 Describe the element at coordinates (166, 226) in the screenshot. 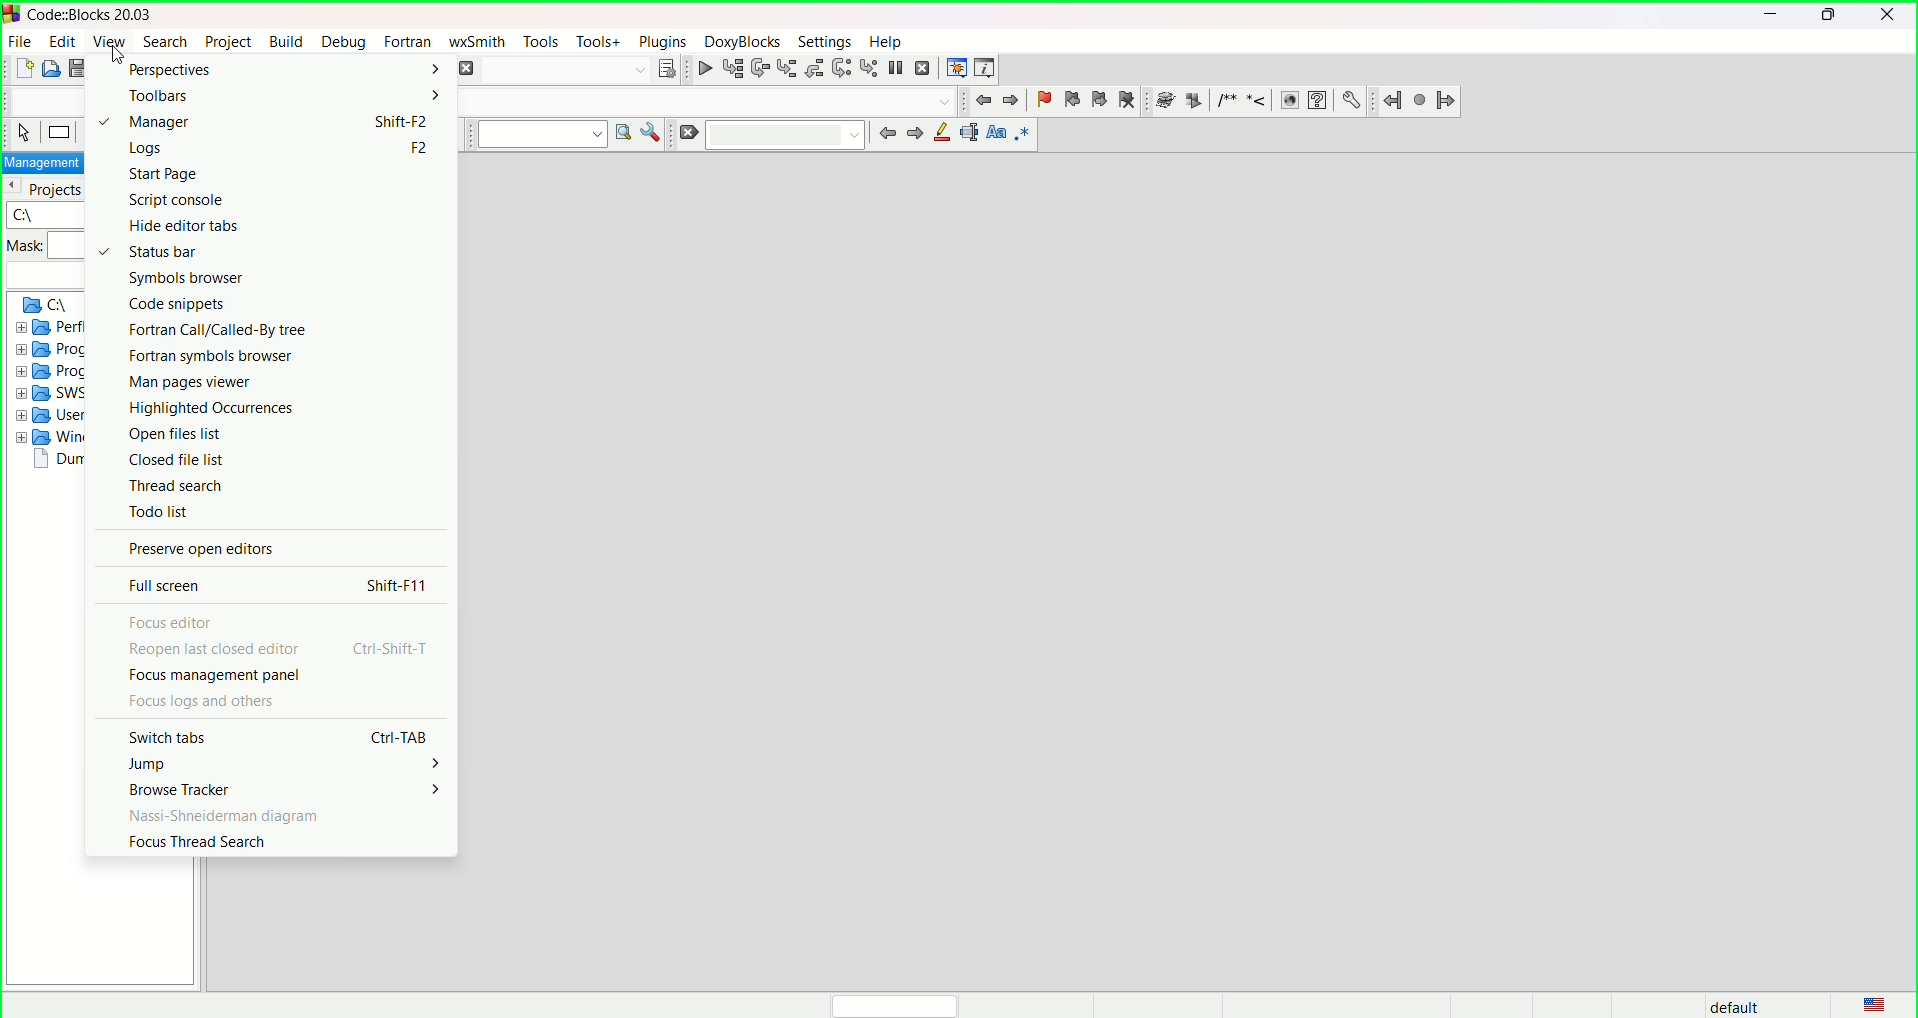

I see `hide editor tabs` at that location.